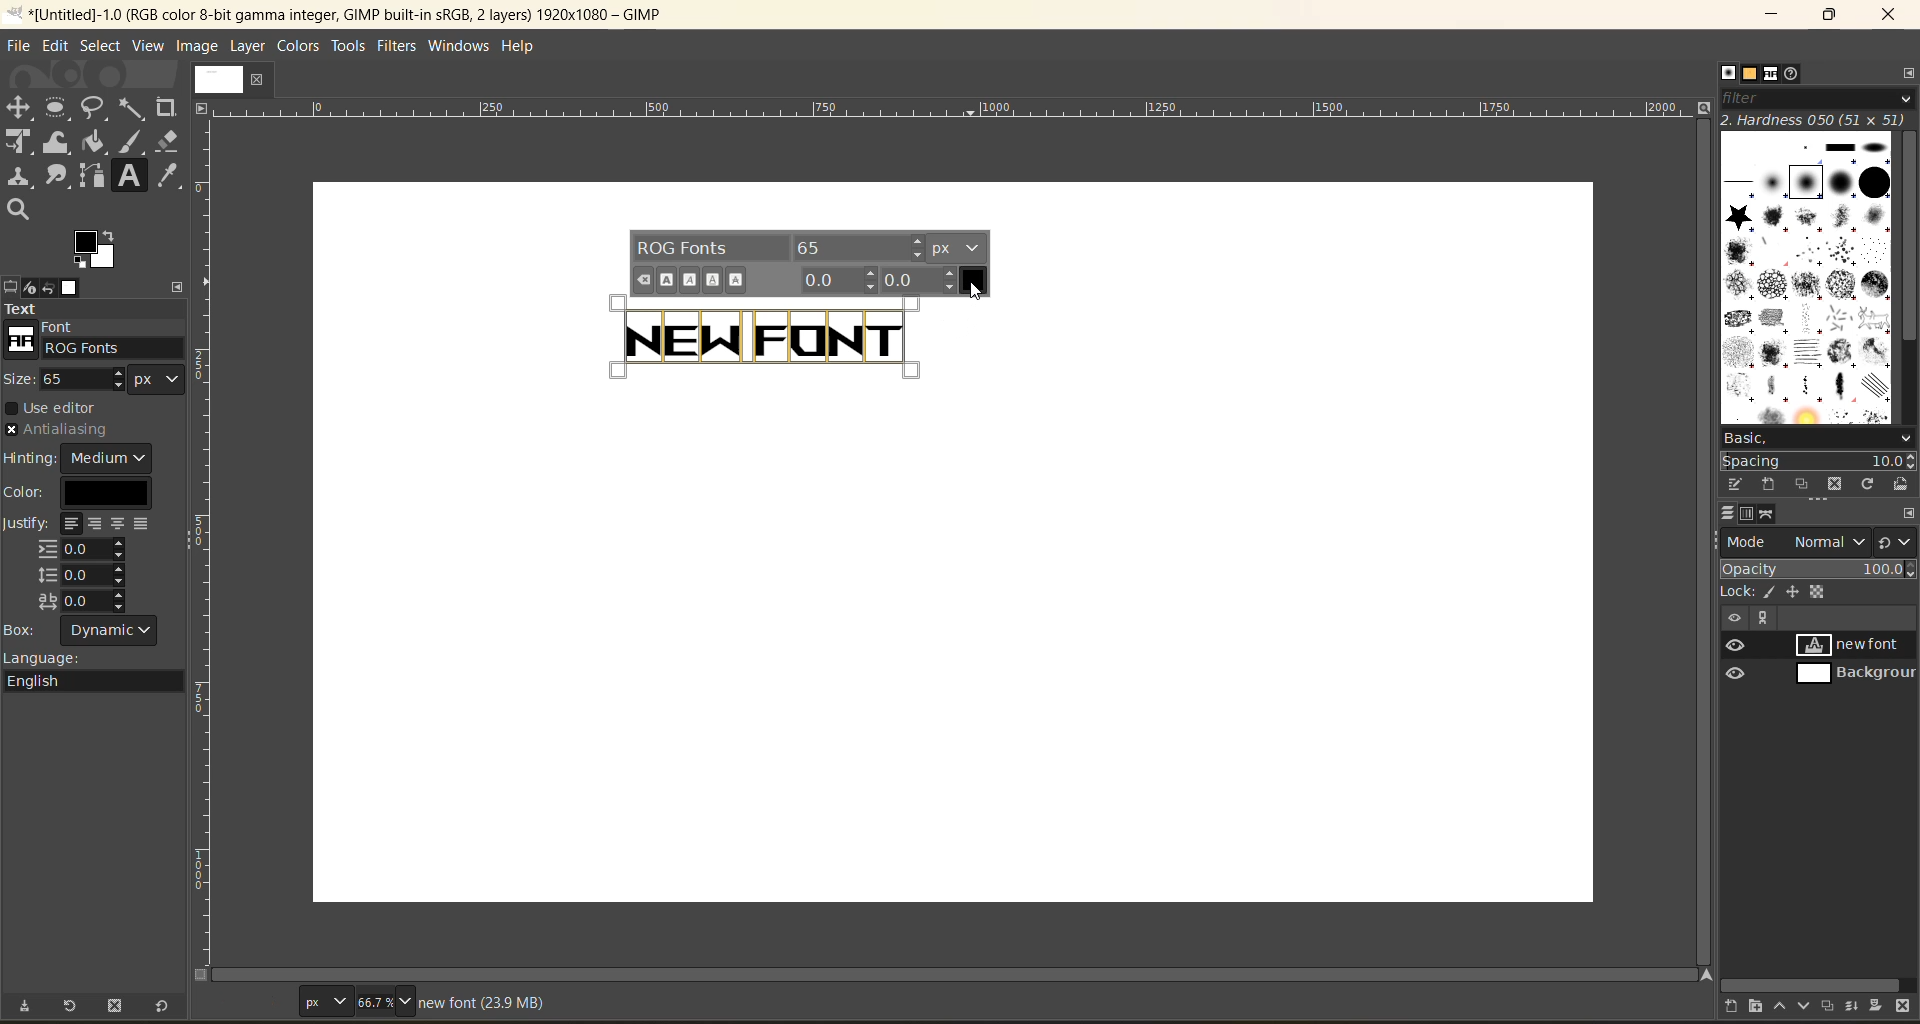 This screenshot has width=1920, height=1024. I want to click on select, so click(101, 44).